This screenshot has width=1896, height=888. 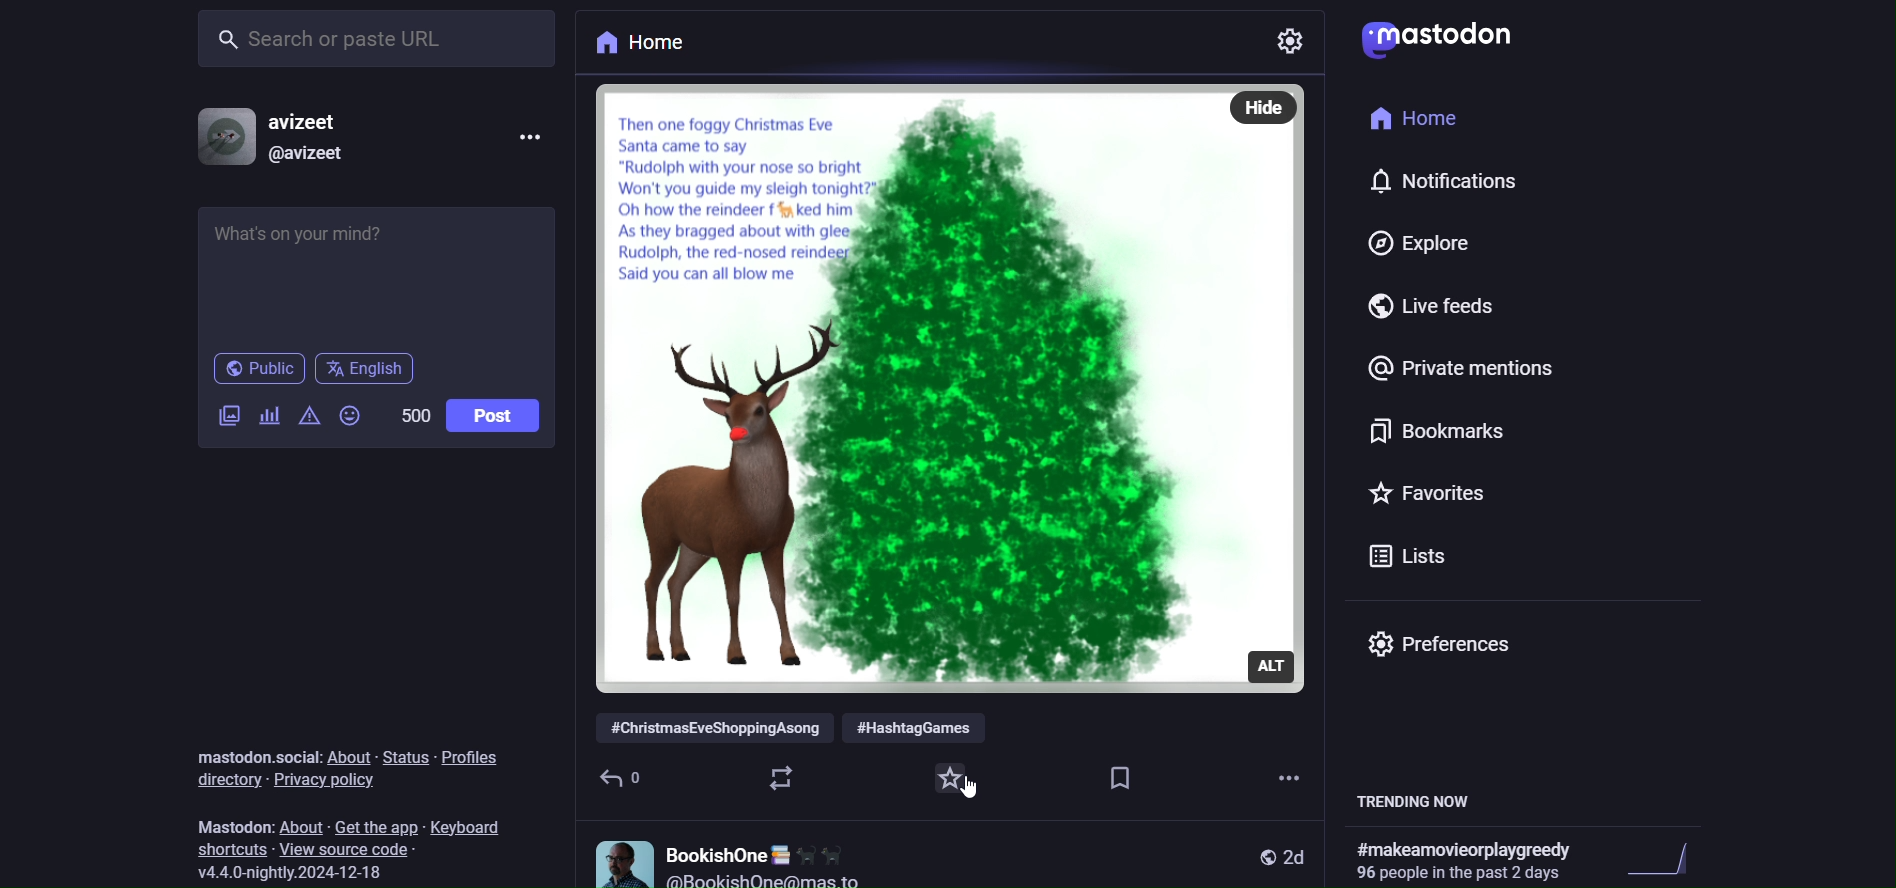 I want to click on public, so click(x=1254, y=854).